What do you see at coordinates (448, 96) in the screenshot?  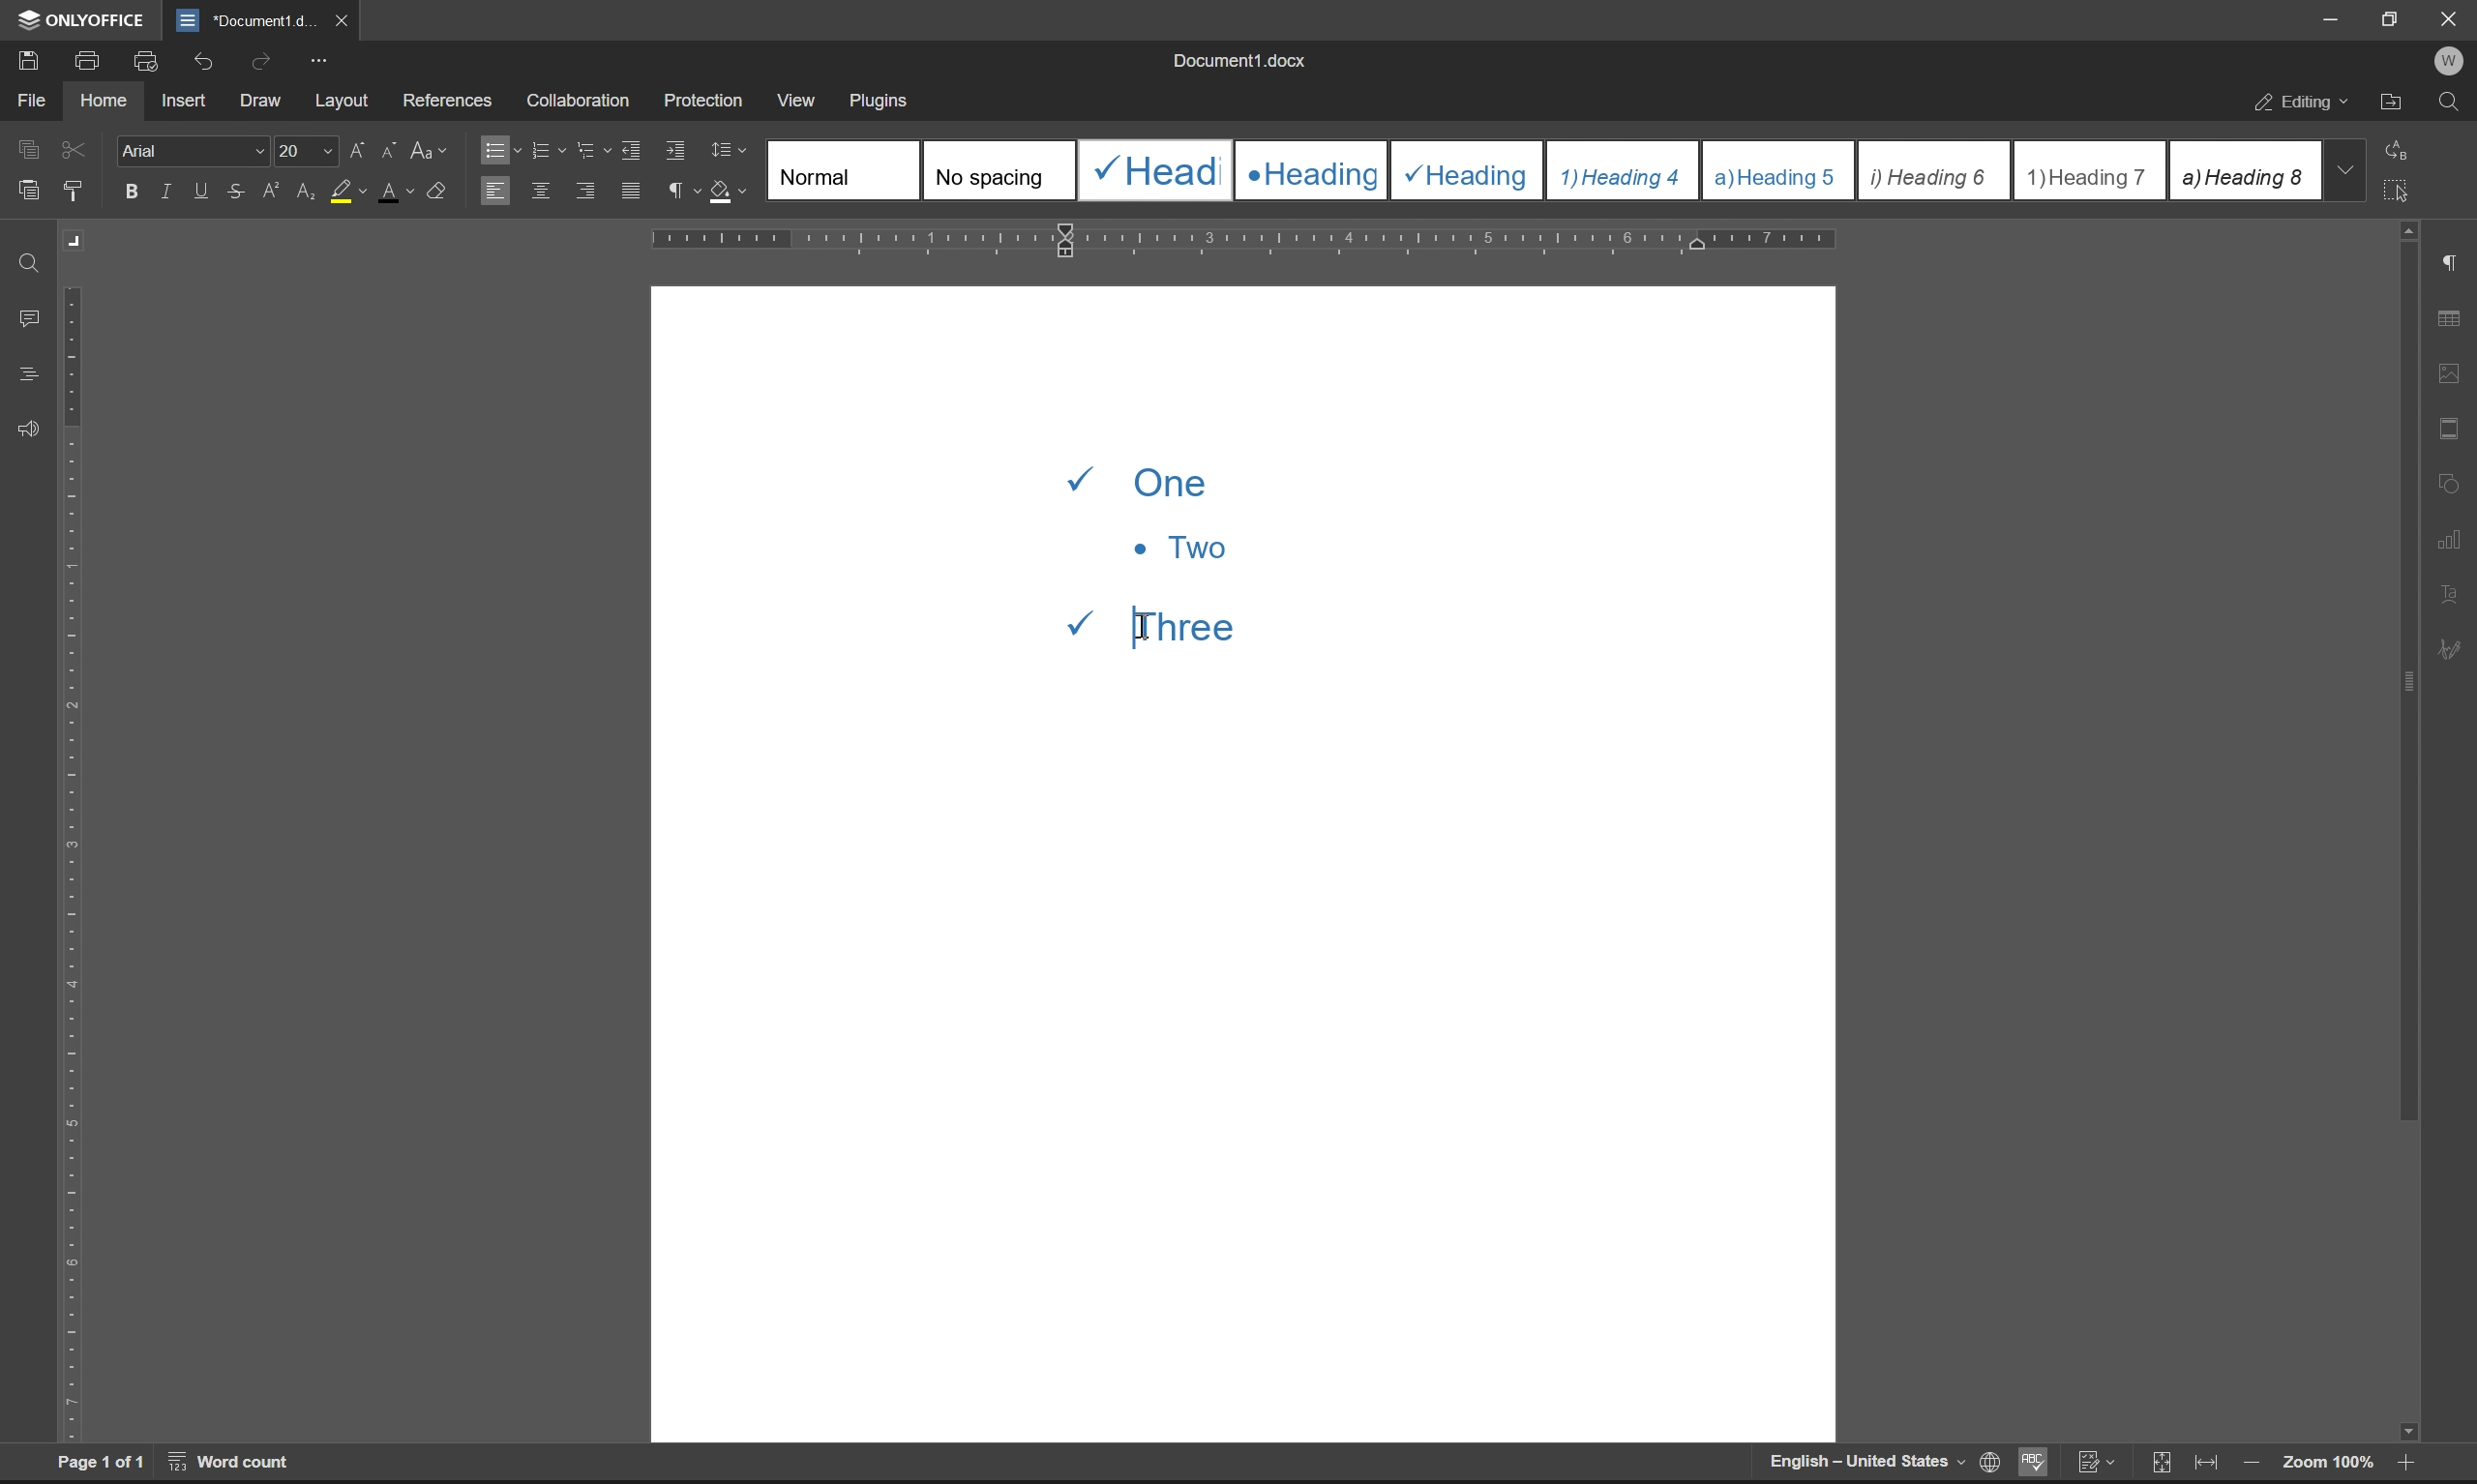 I see `references` at bounding box center [448, 96].